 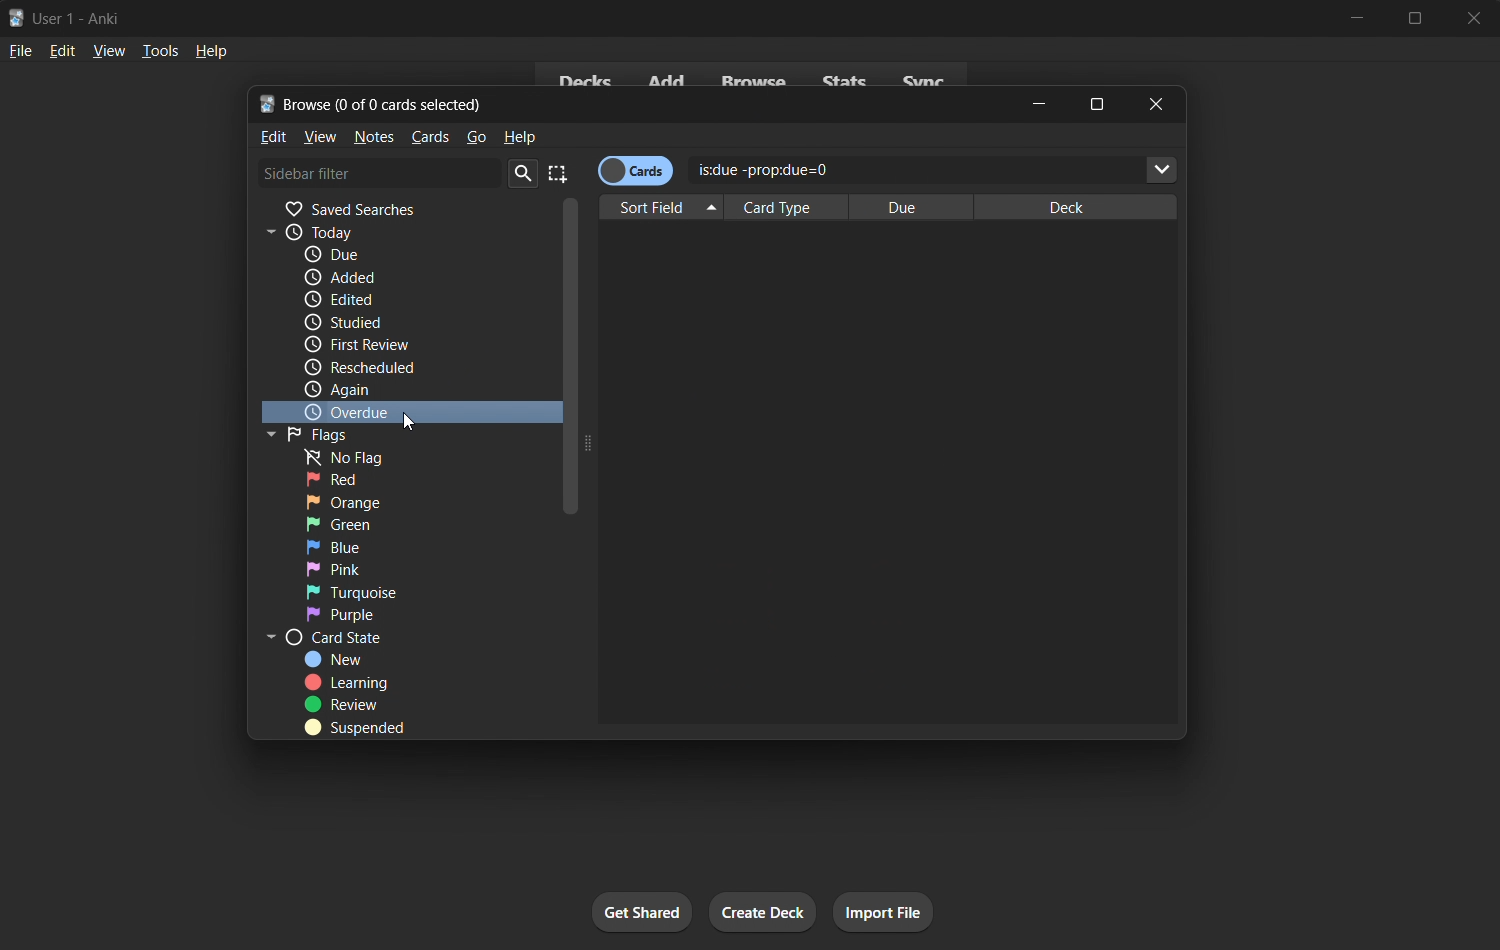 What do you see at coordinates (373, 524) in the screenshot?
I see `green` at bounding box center [373, 524].